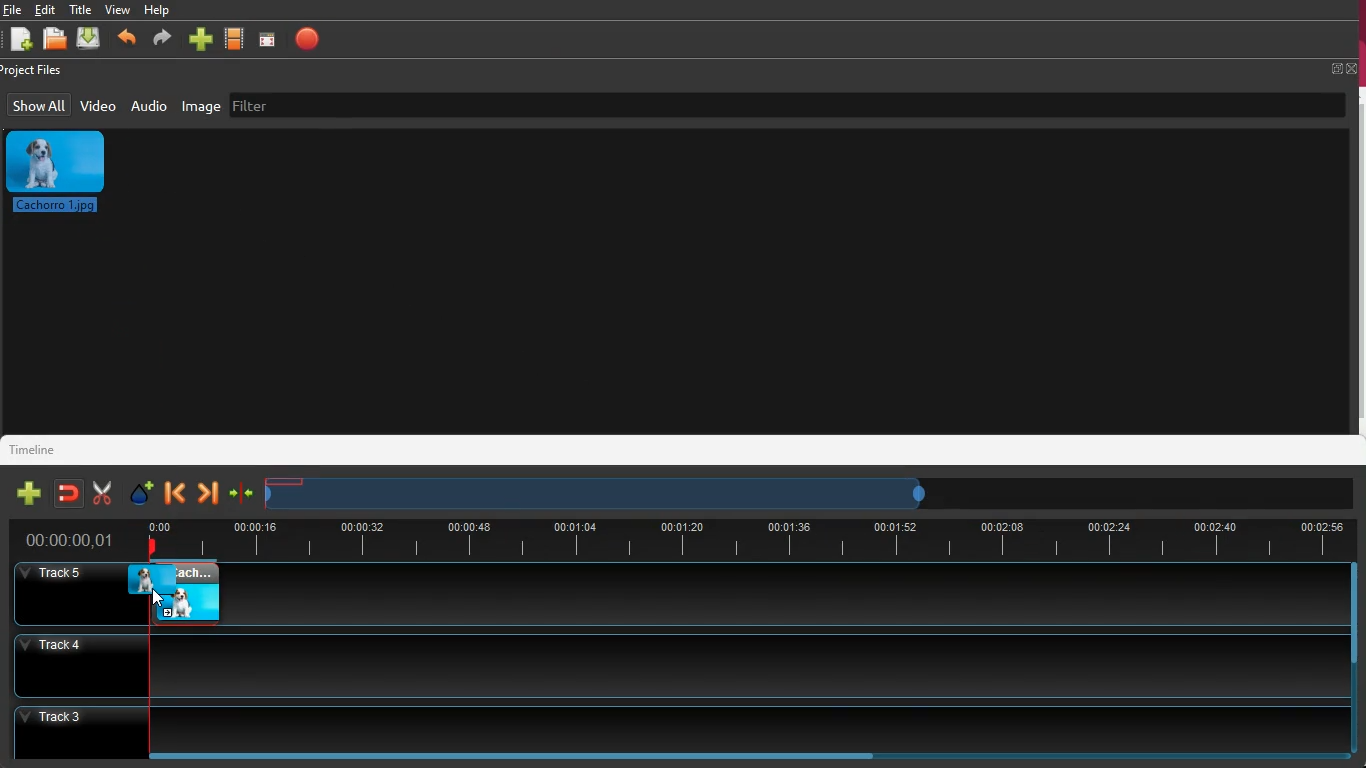 Image resolution: width=1366 pixels, height=768 pixels. I want to click on track5, so click(62, 595).